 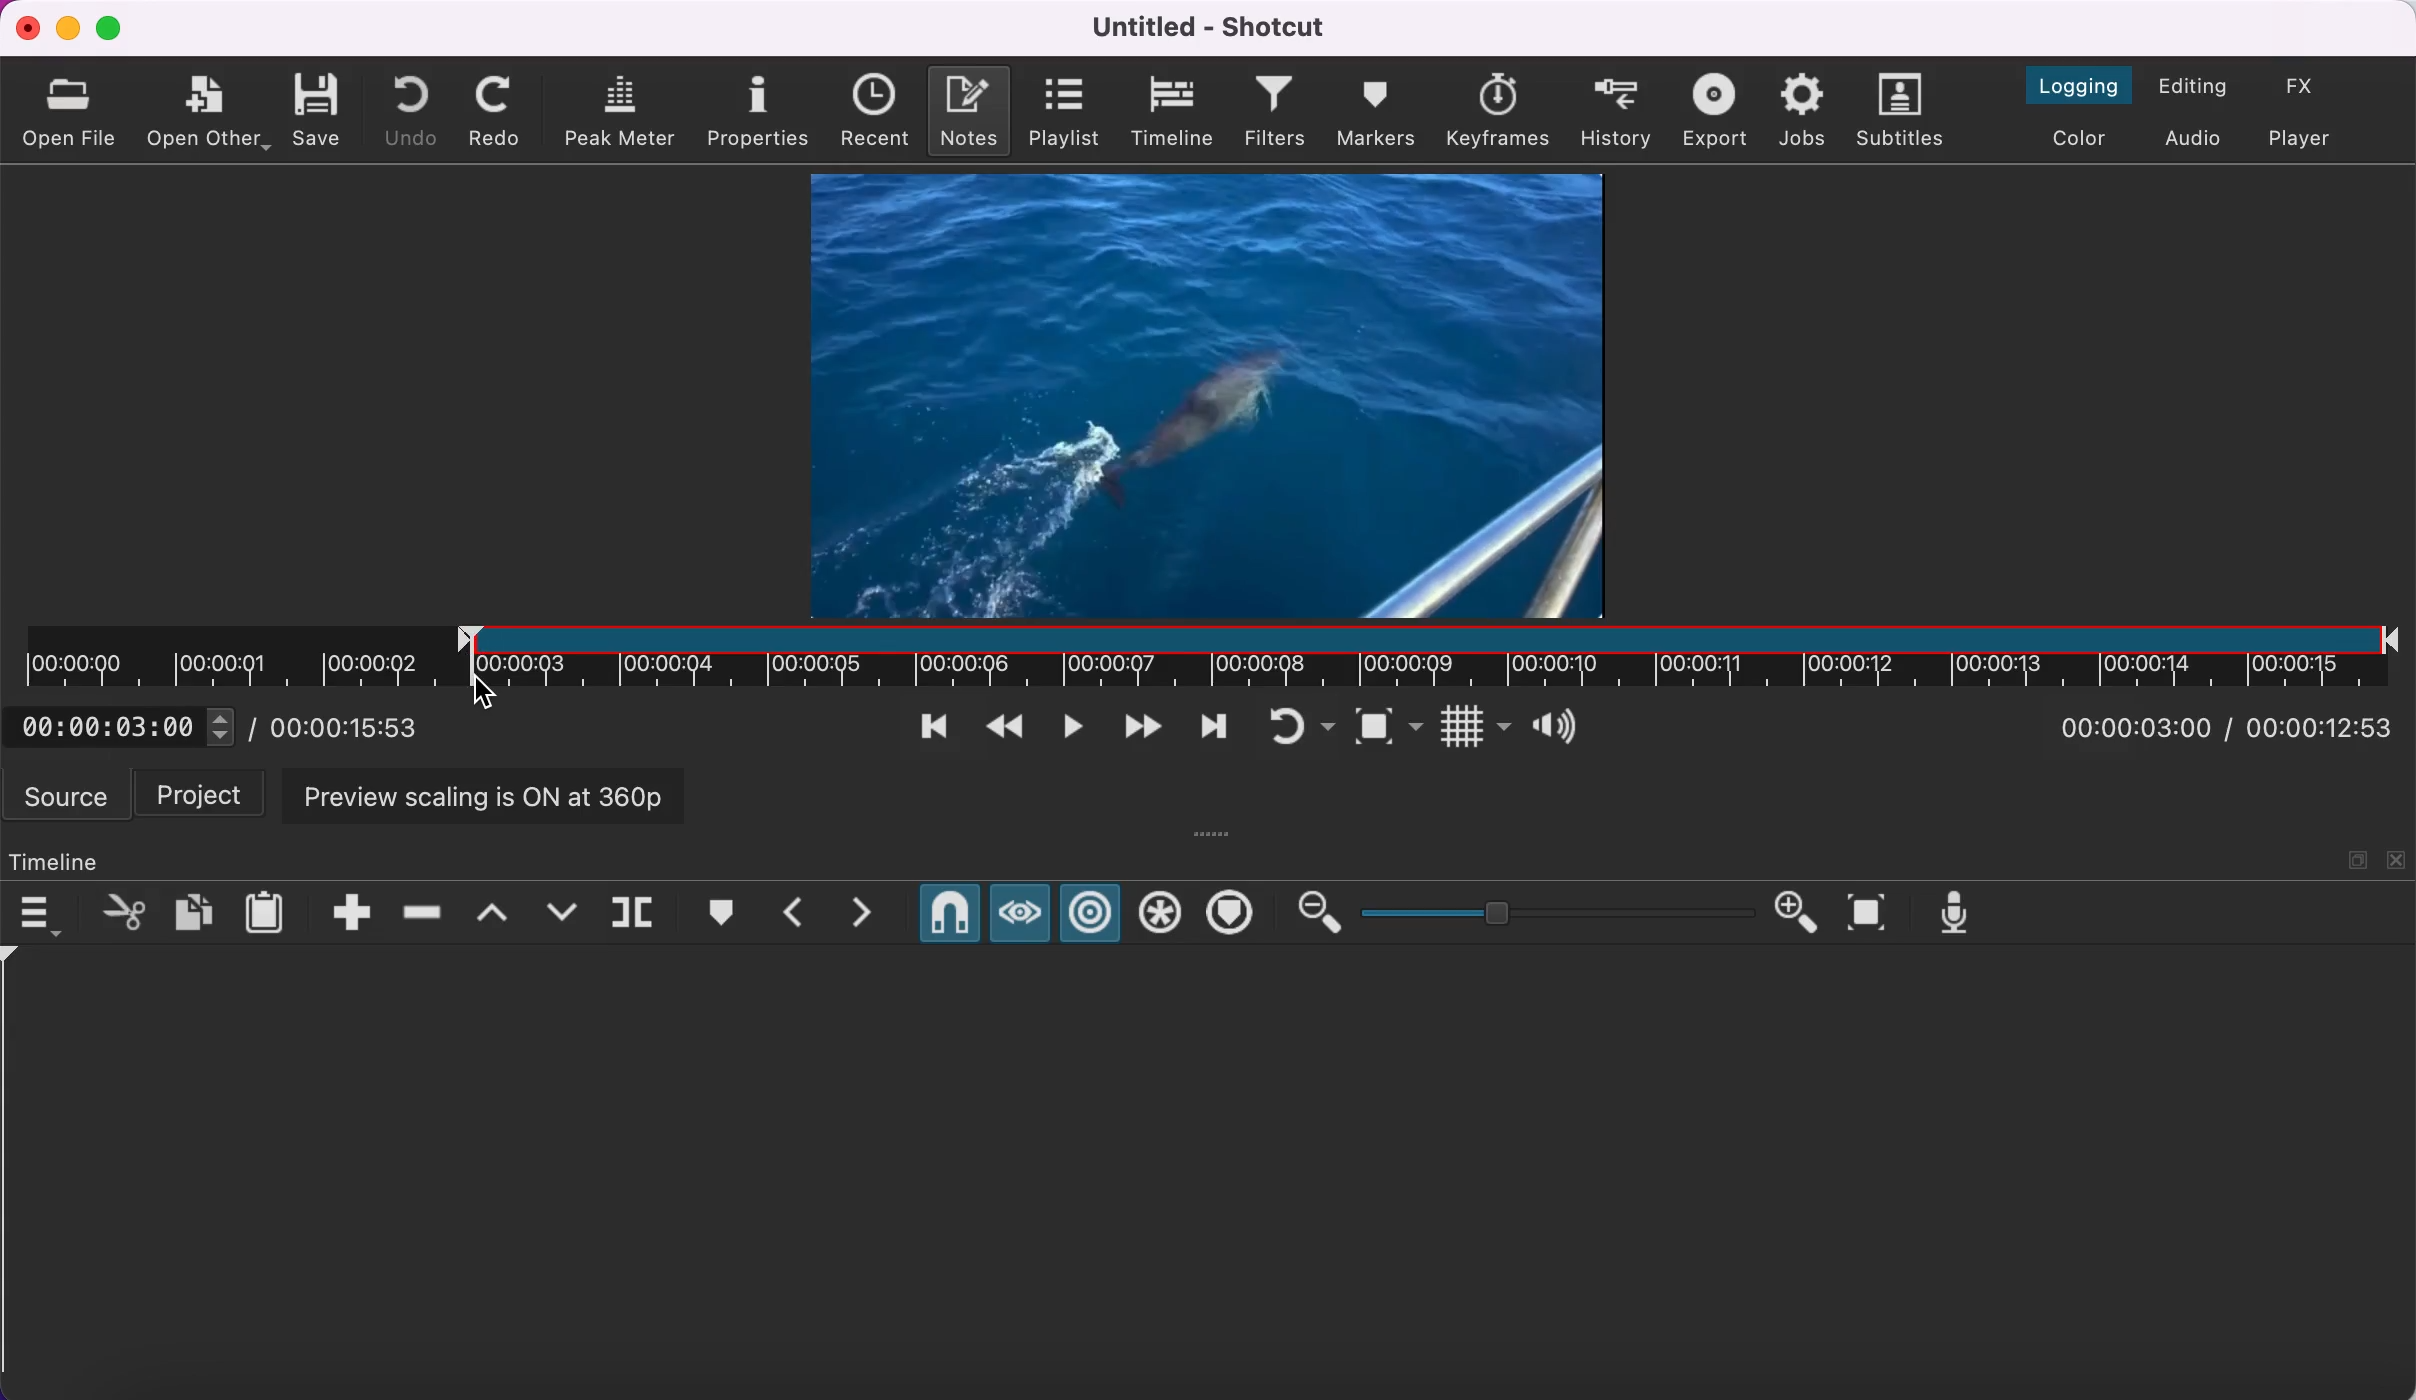 What do you see at coordinates (488, 913) in the screenshot?
I see `lift` at bounding box center [488, 913].